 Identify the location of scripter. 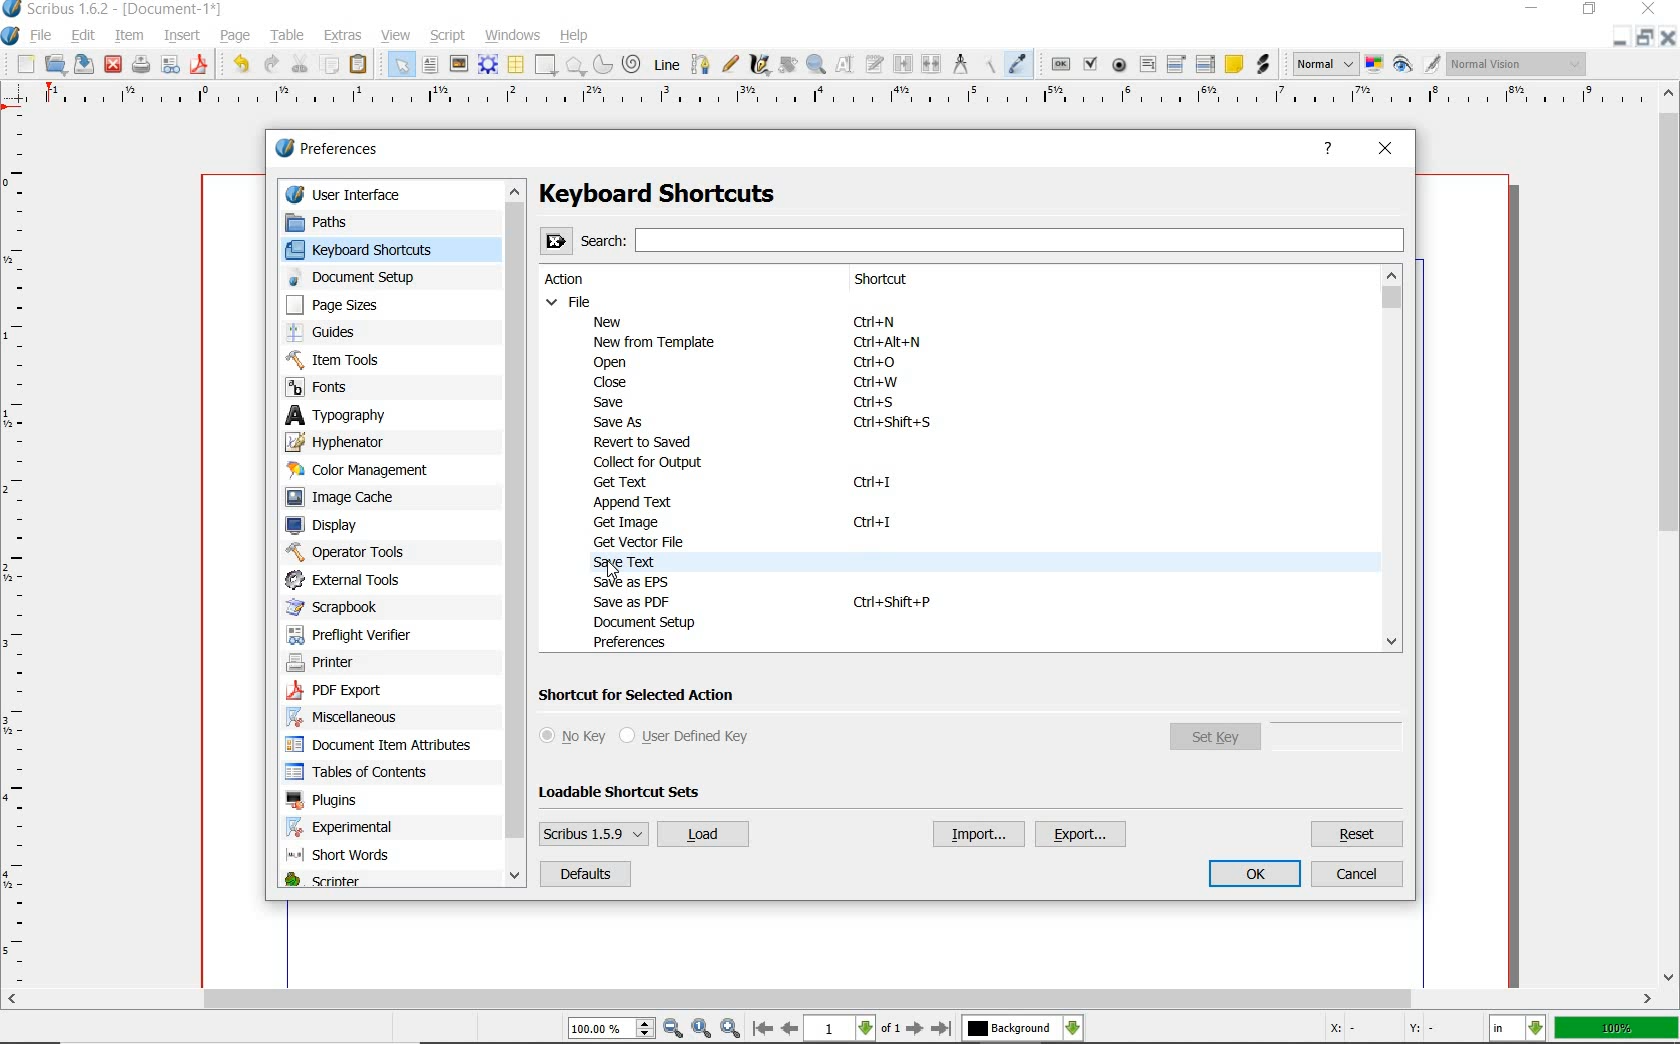
(322, 882).